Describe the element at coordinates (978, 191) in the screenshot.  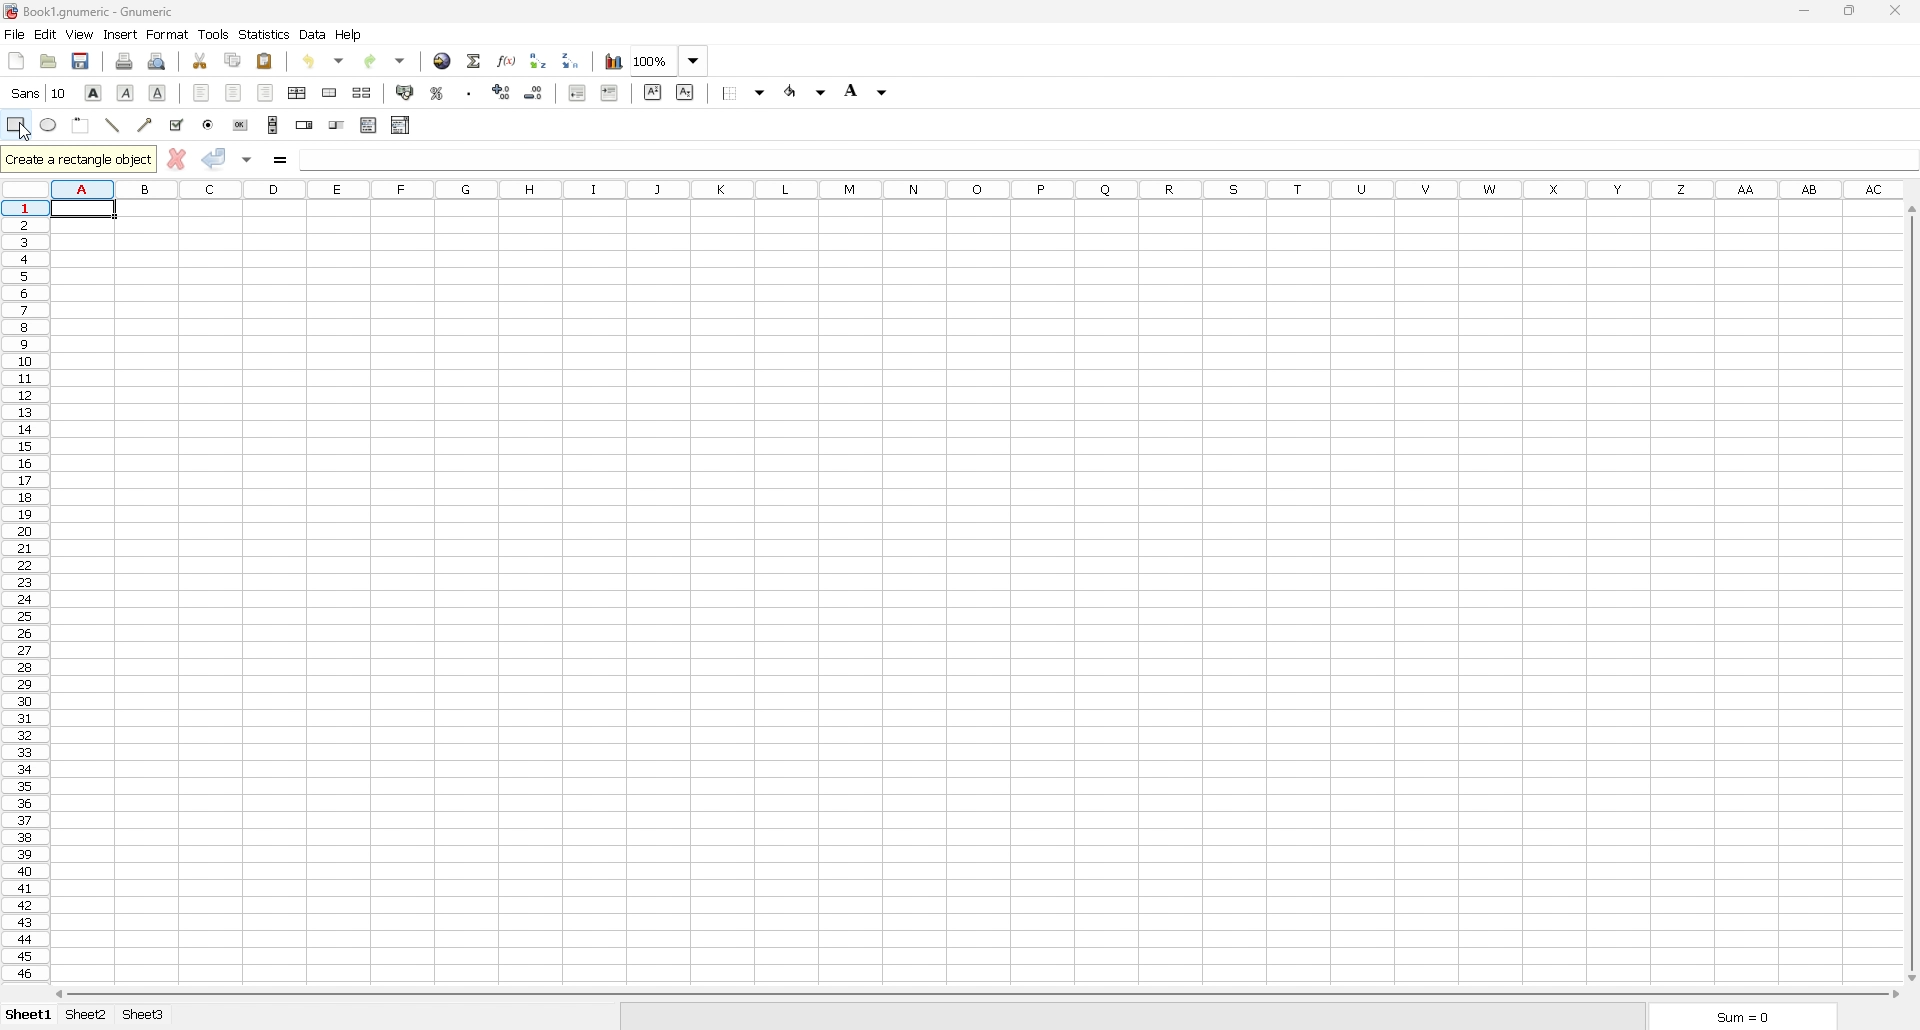
I see `column` at that location.